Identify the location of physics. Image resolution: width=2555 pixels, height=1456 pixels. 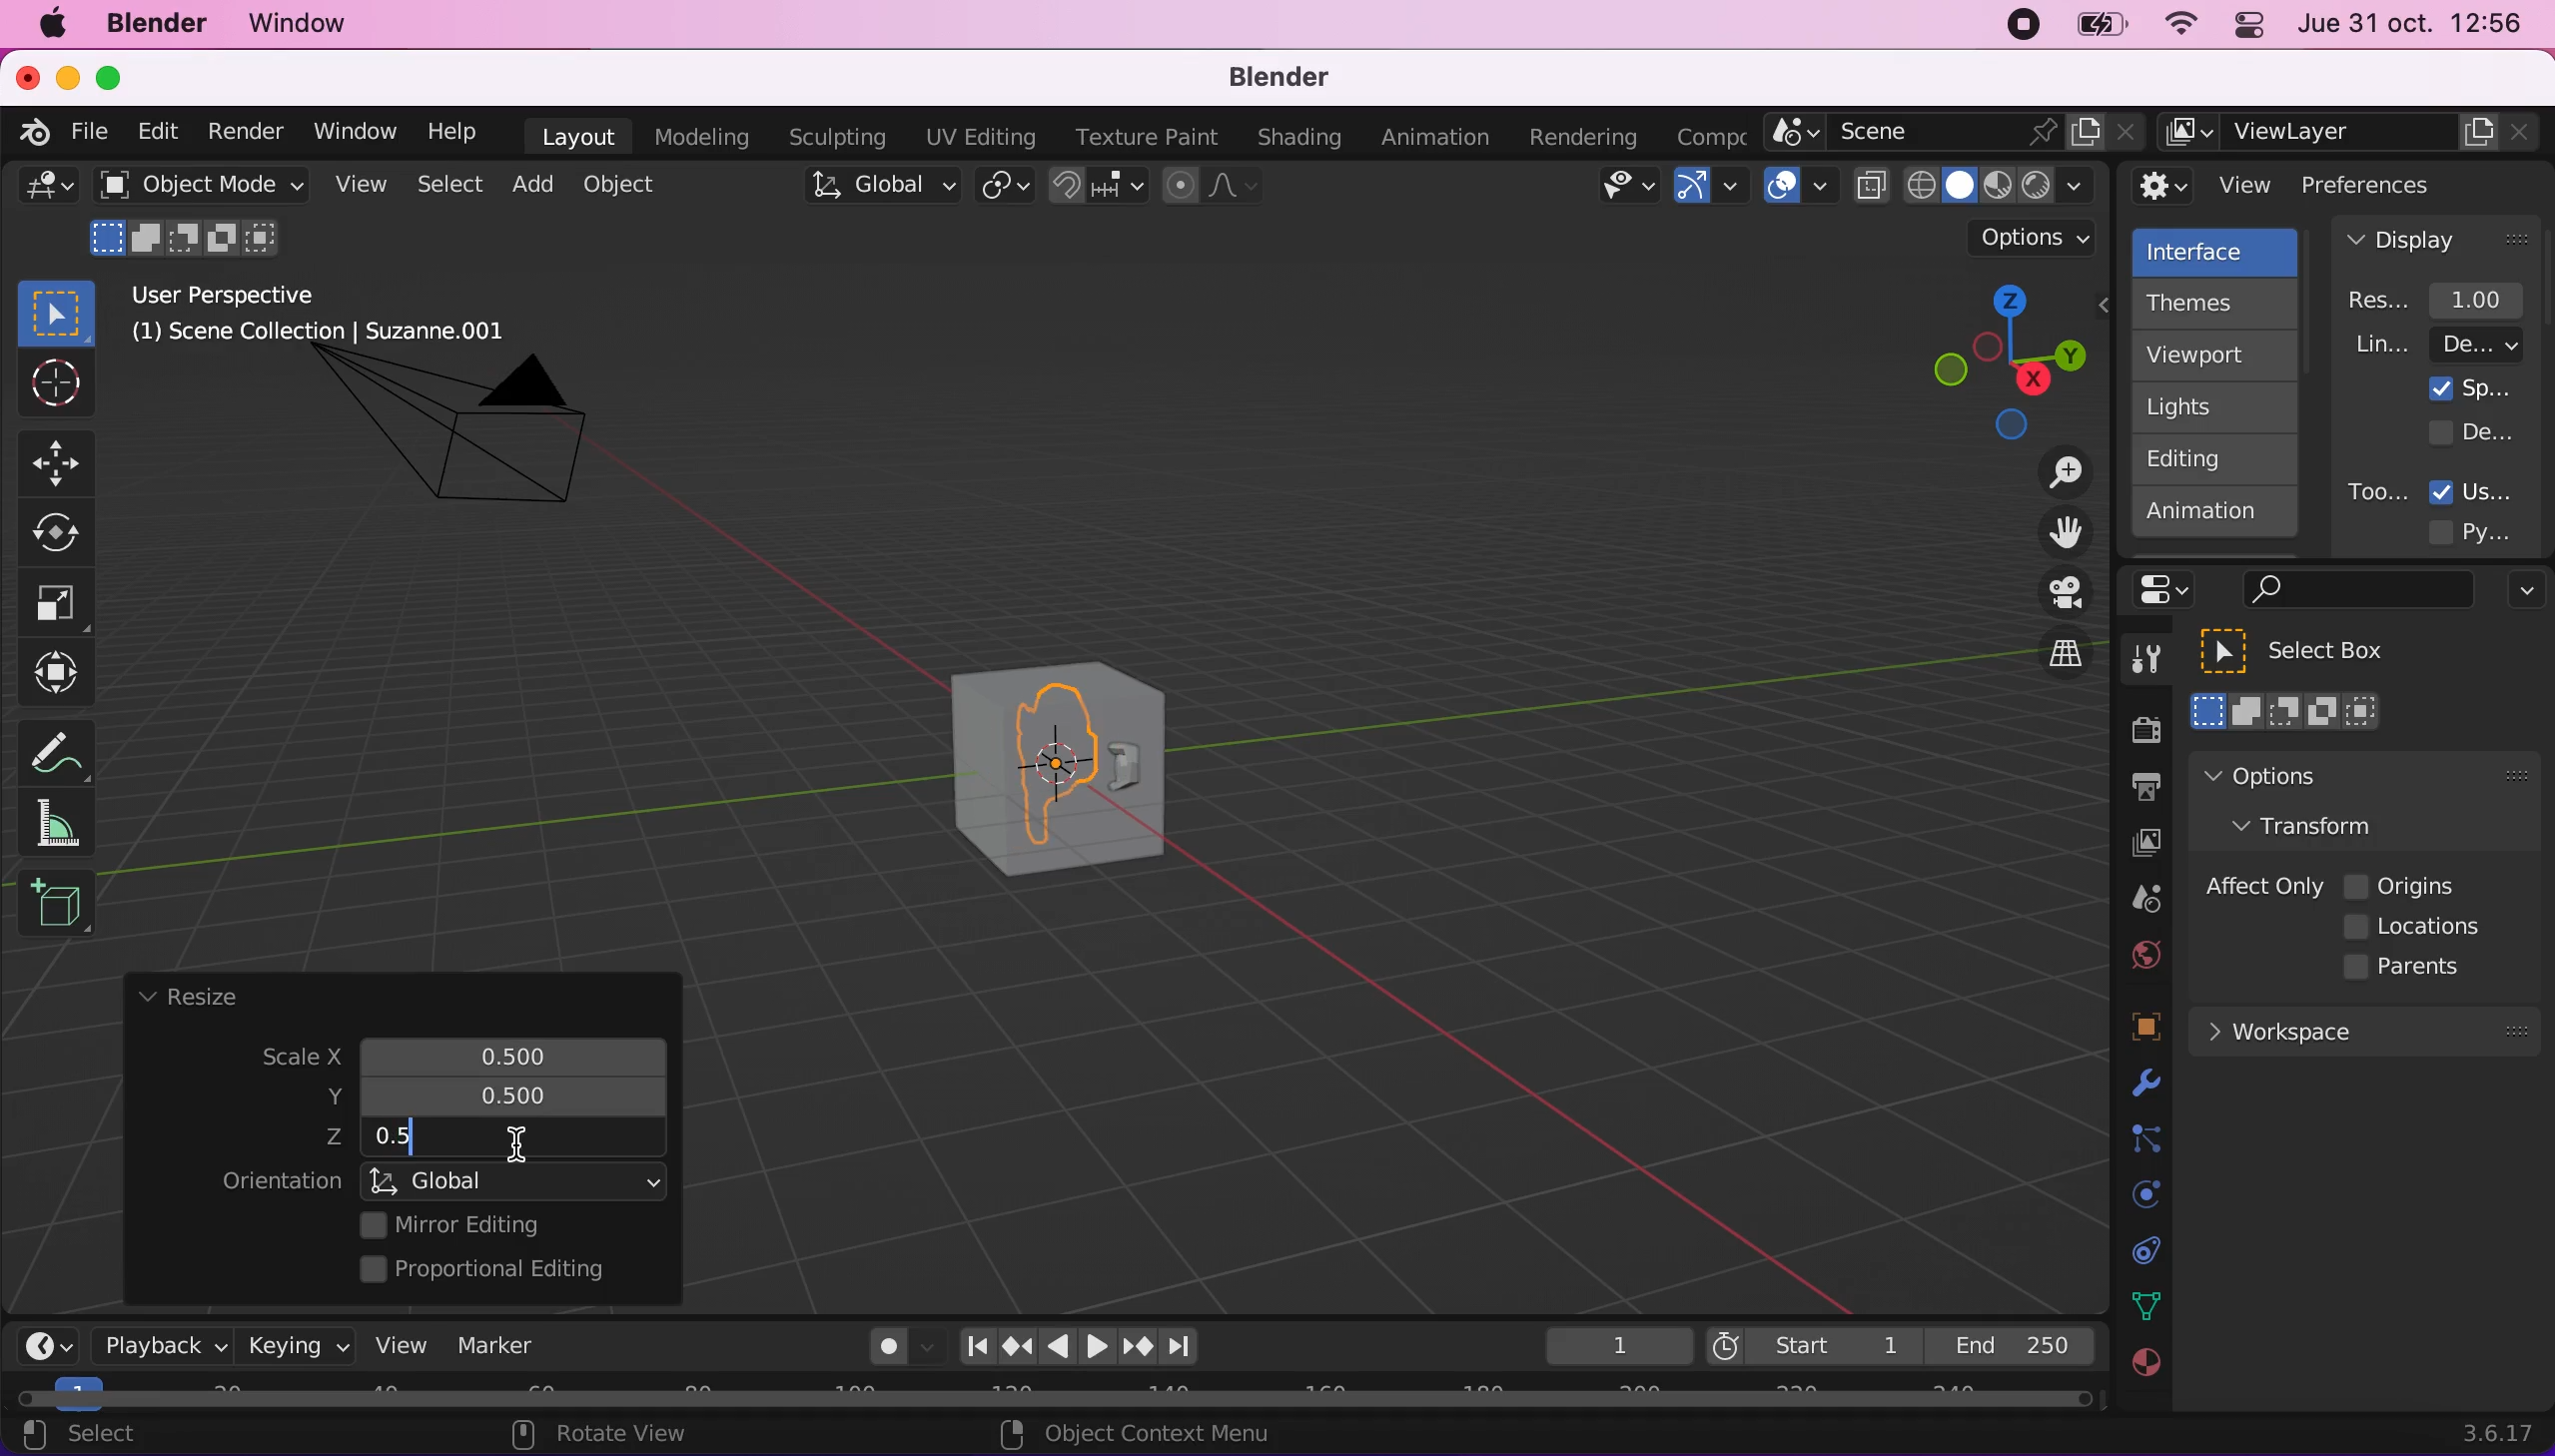
(2141, 1085).